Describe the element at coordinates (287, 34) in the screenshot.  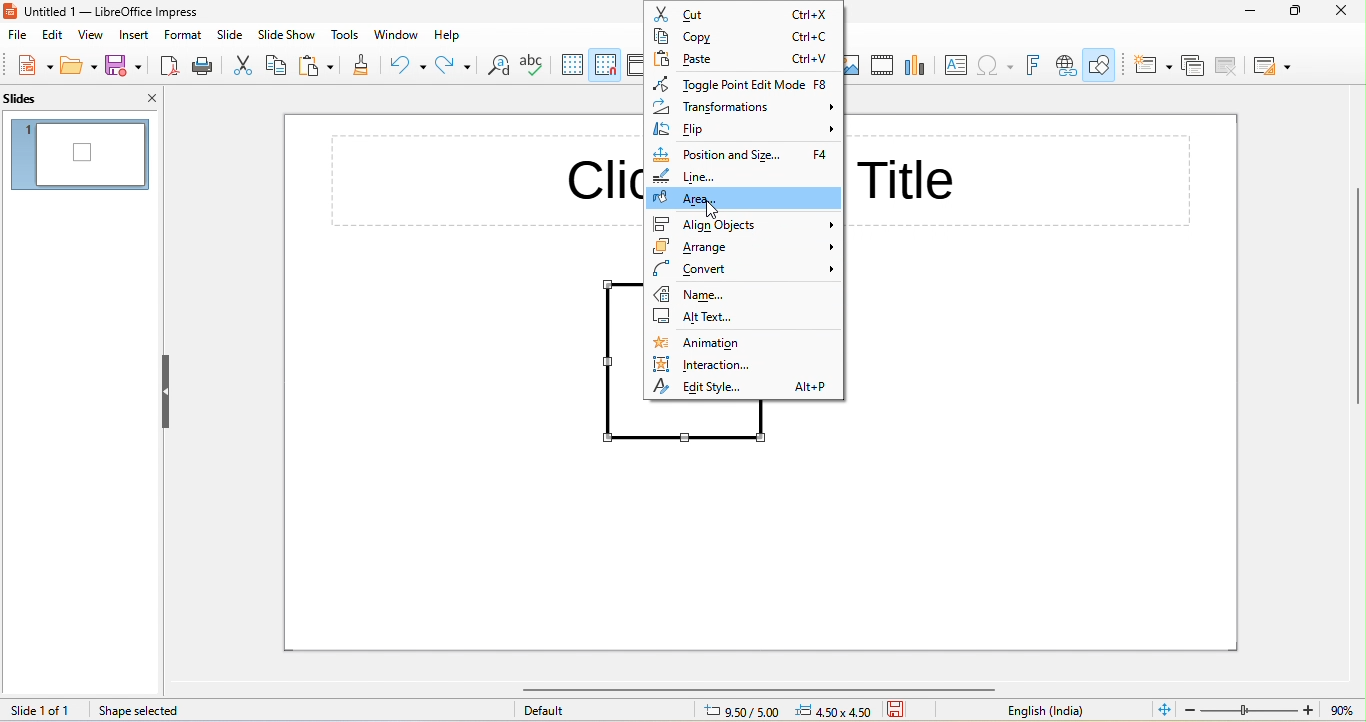
I see `slideshow` at that location.